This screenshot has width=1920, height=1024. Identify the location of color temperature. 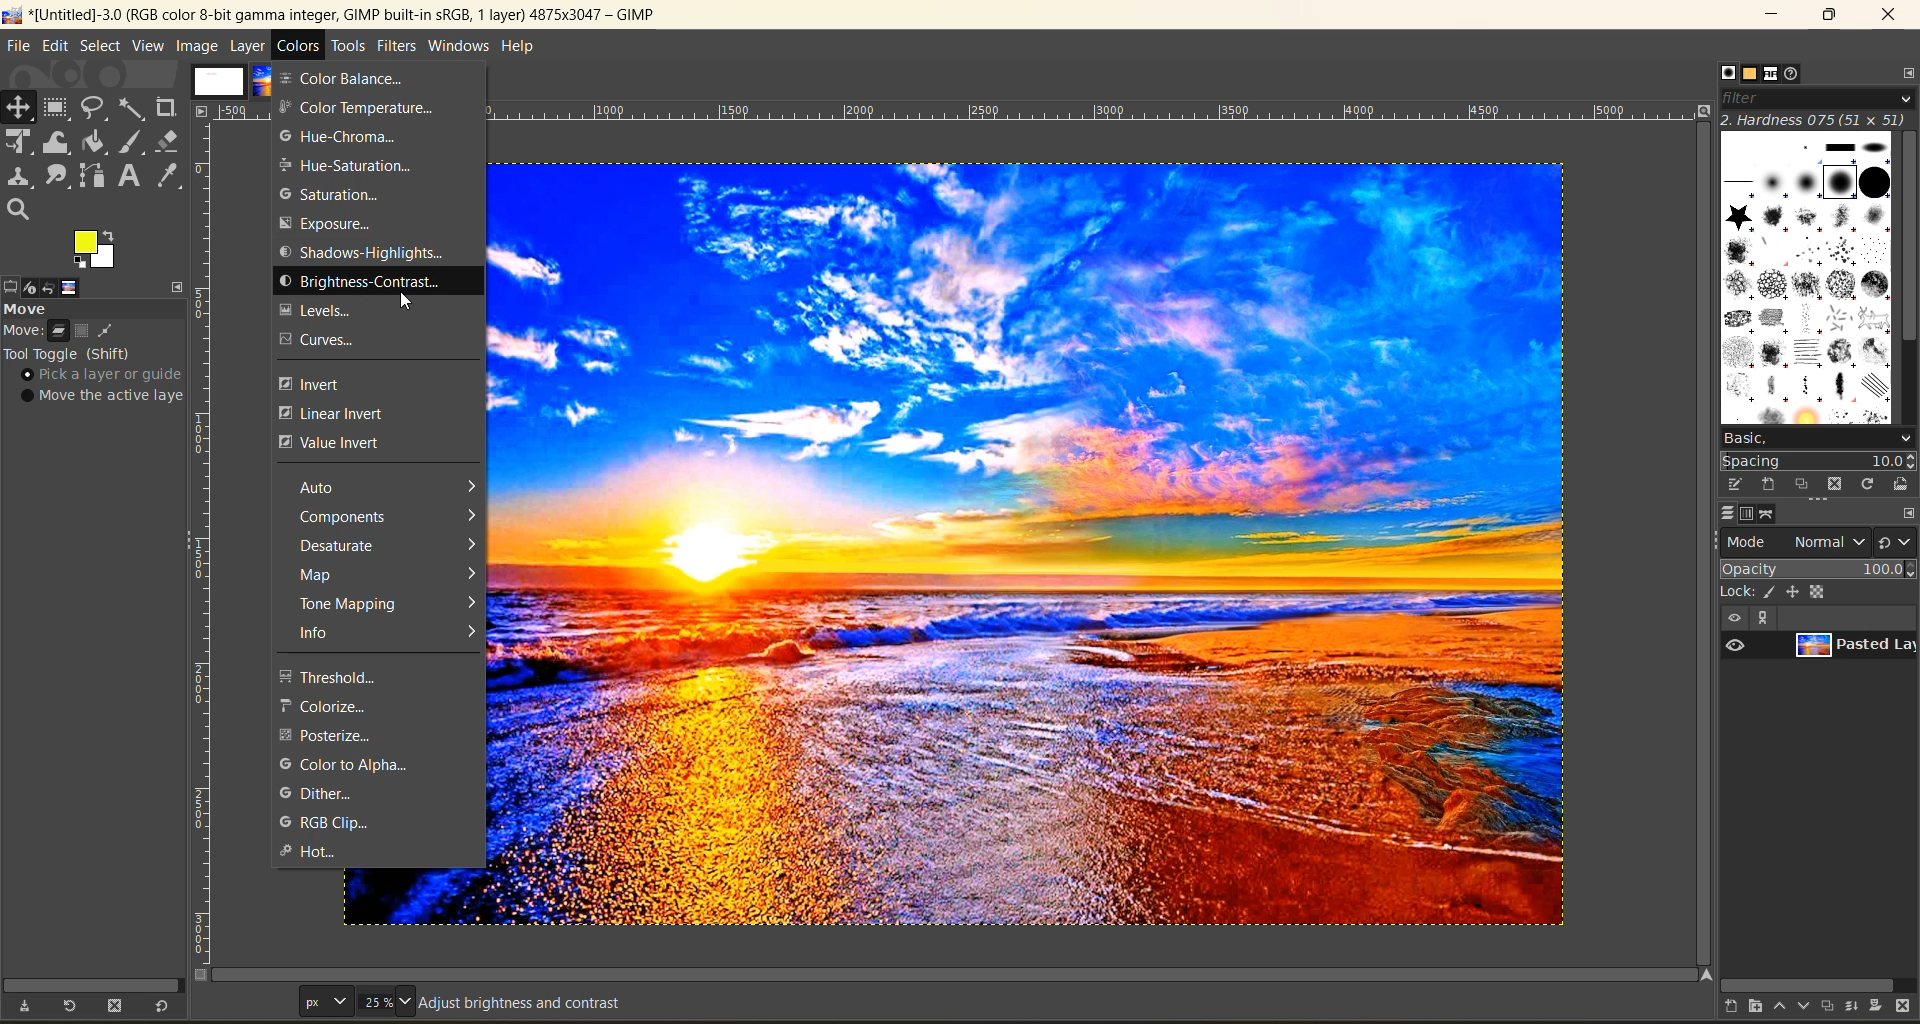
(357, 107).